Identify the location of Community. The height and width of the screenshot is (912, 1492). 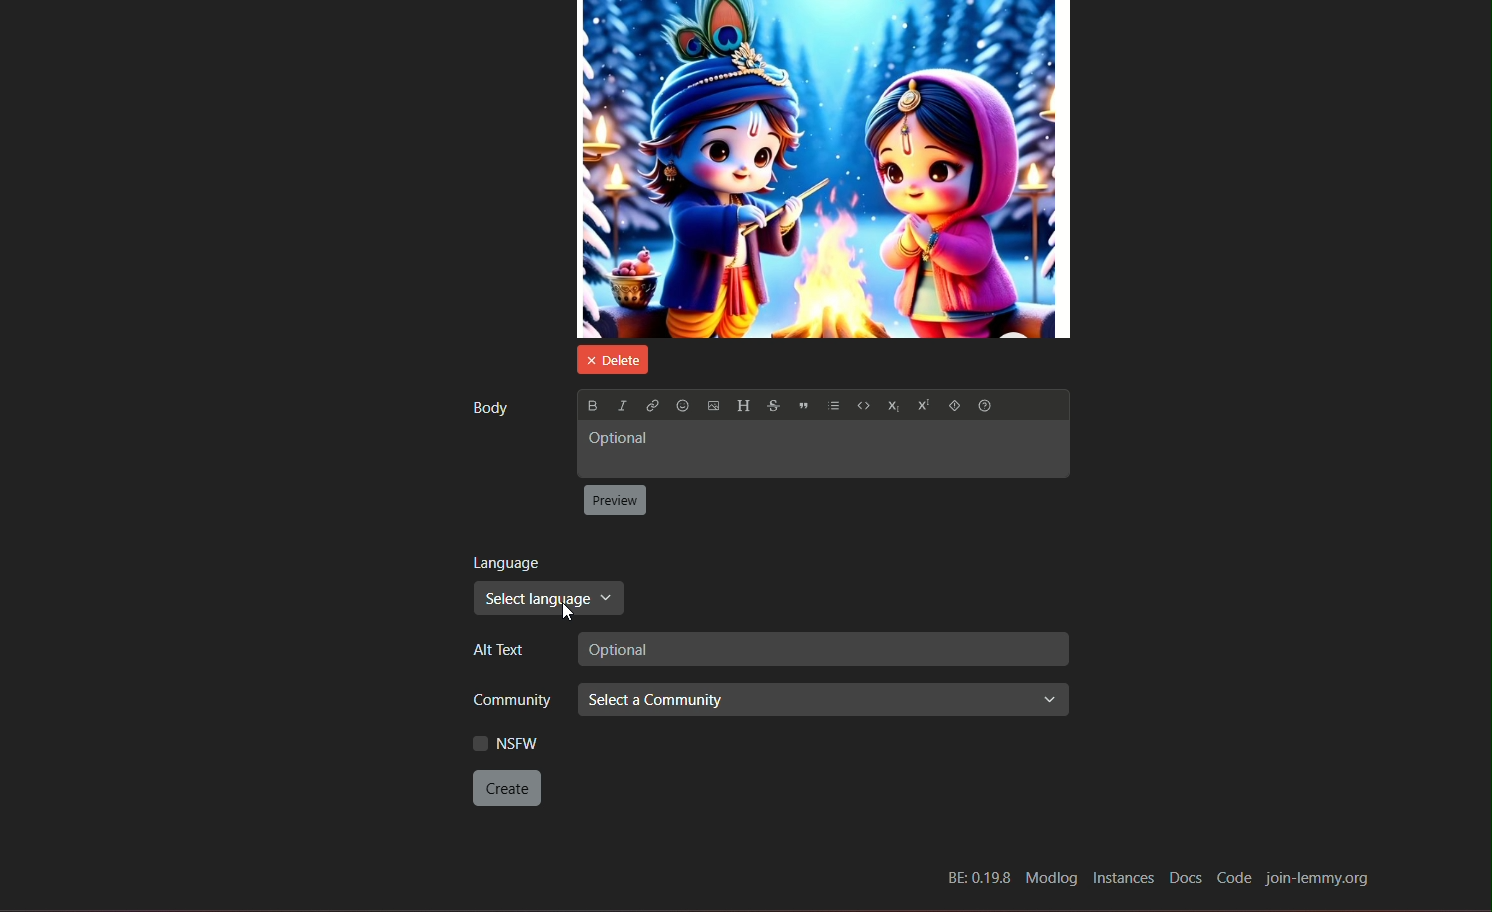
(505, 698).